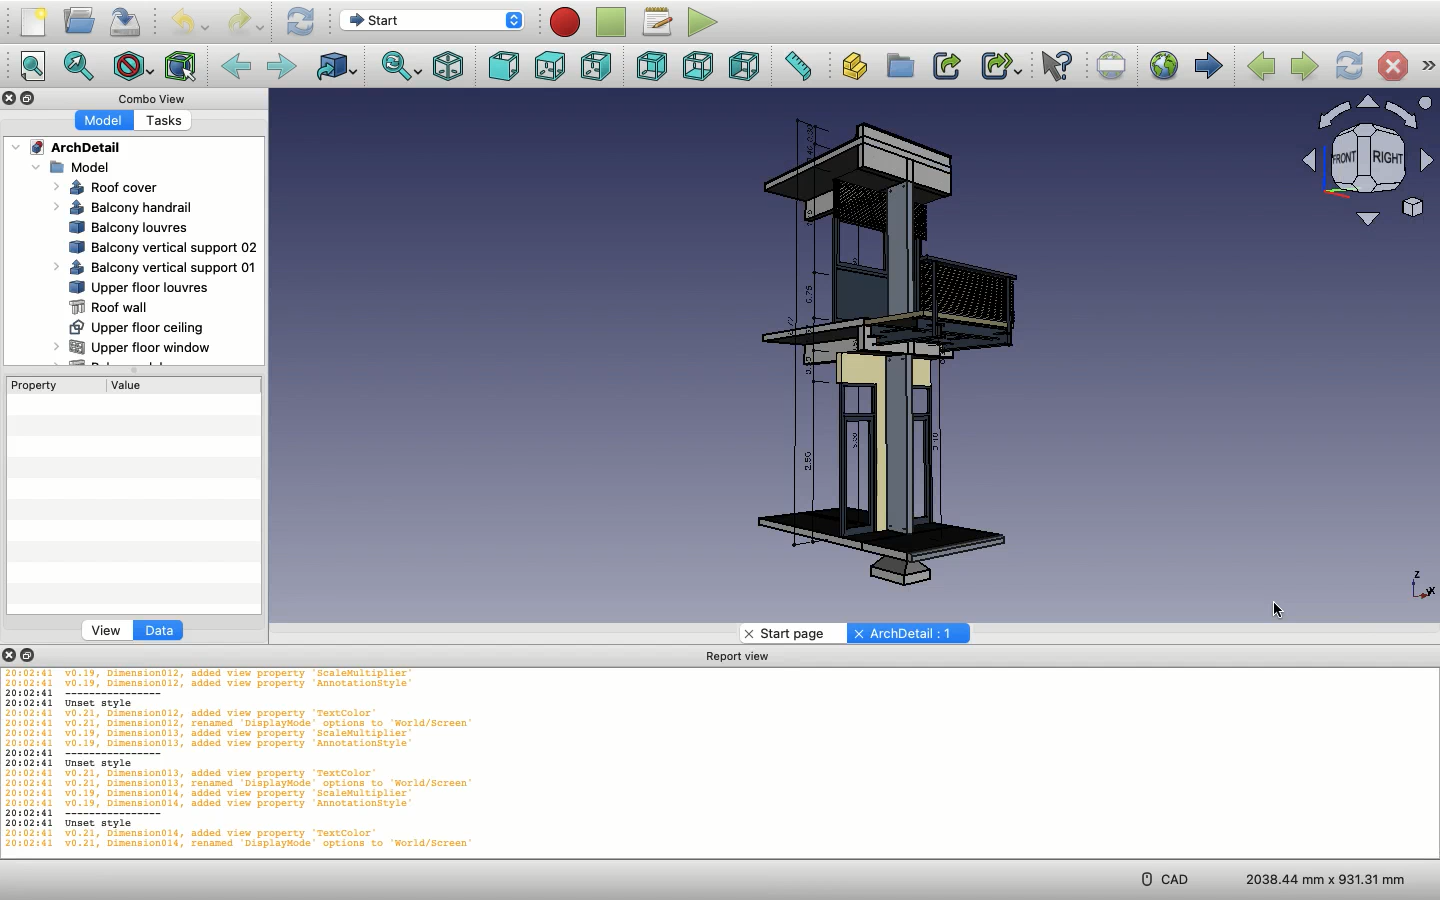  I want to click on Save, so click(127, 21).